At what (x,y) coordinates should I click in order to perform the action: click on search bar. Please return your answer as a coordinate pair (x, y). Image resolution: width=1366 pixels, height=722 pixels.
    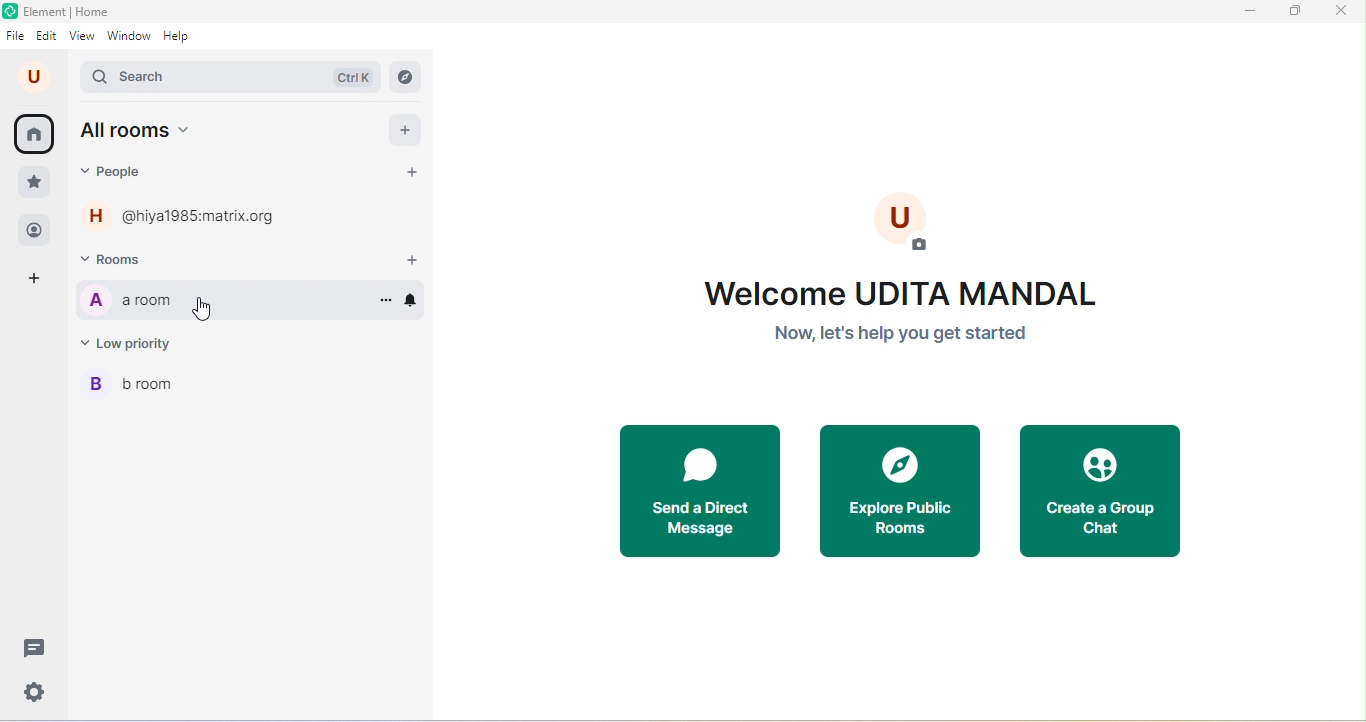
    Looking at the image, I should click on (232, 77).